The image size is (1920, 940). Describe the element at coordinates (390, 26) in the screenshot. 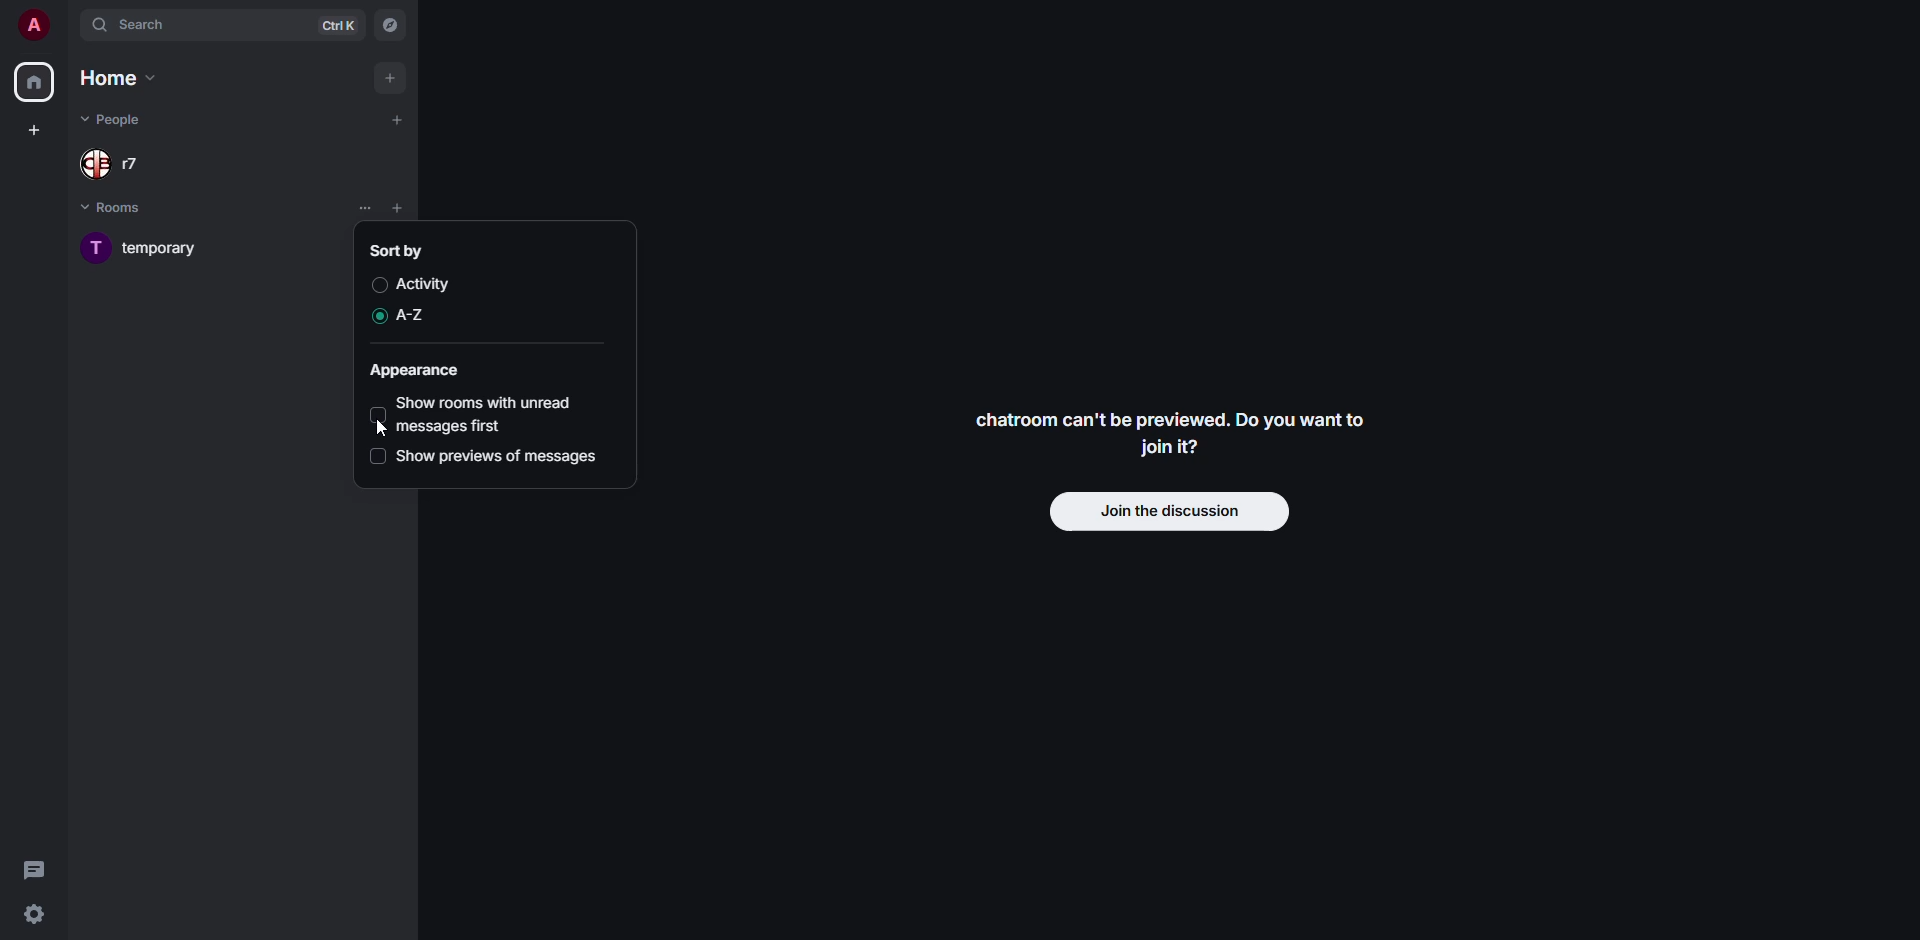

I see `navigator` at that location.